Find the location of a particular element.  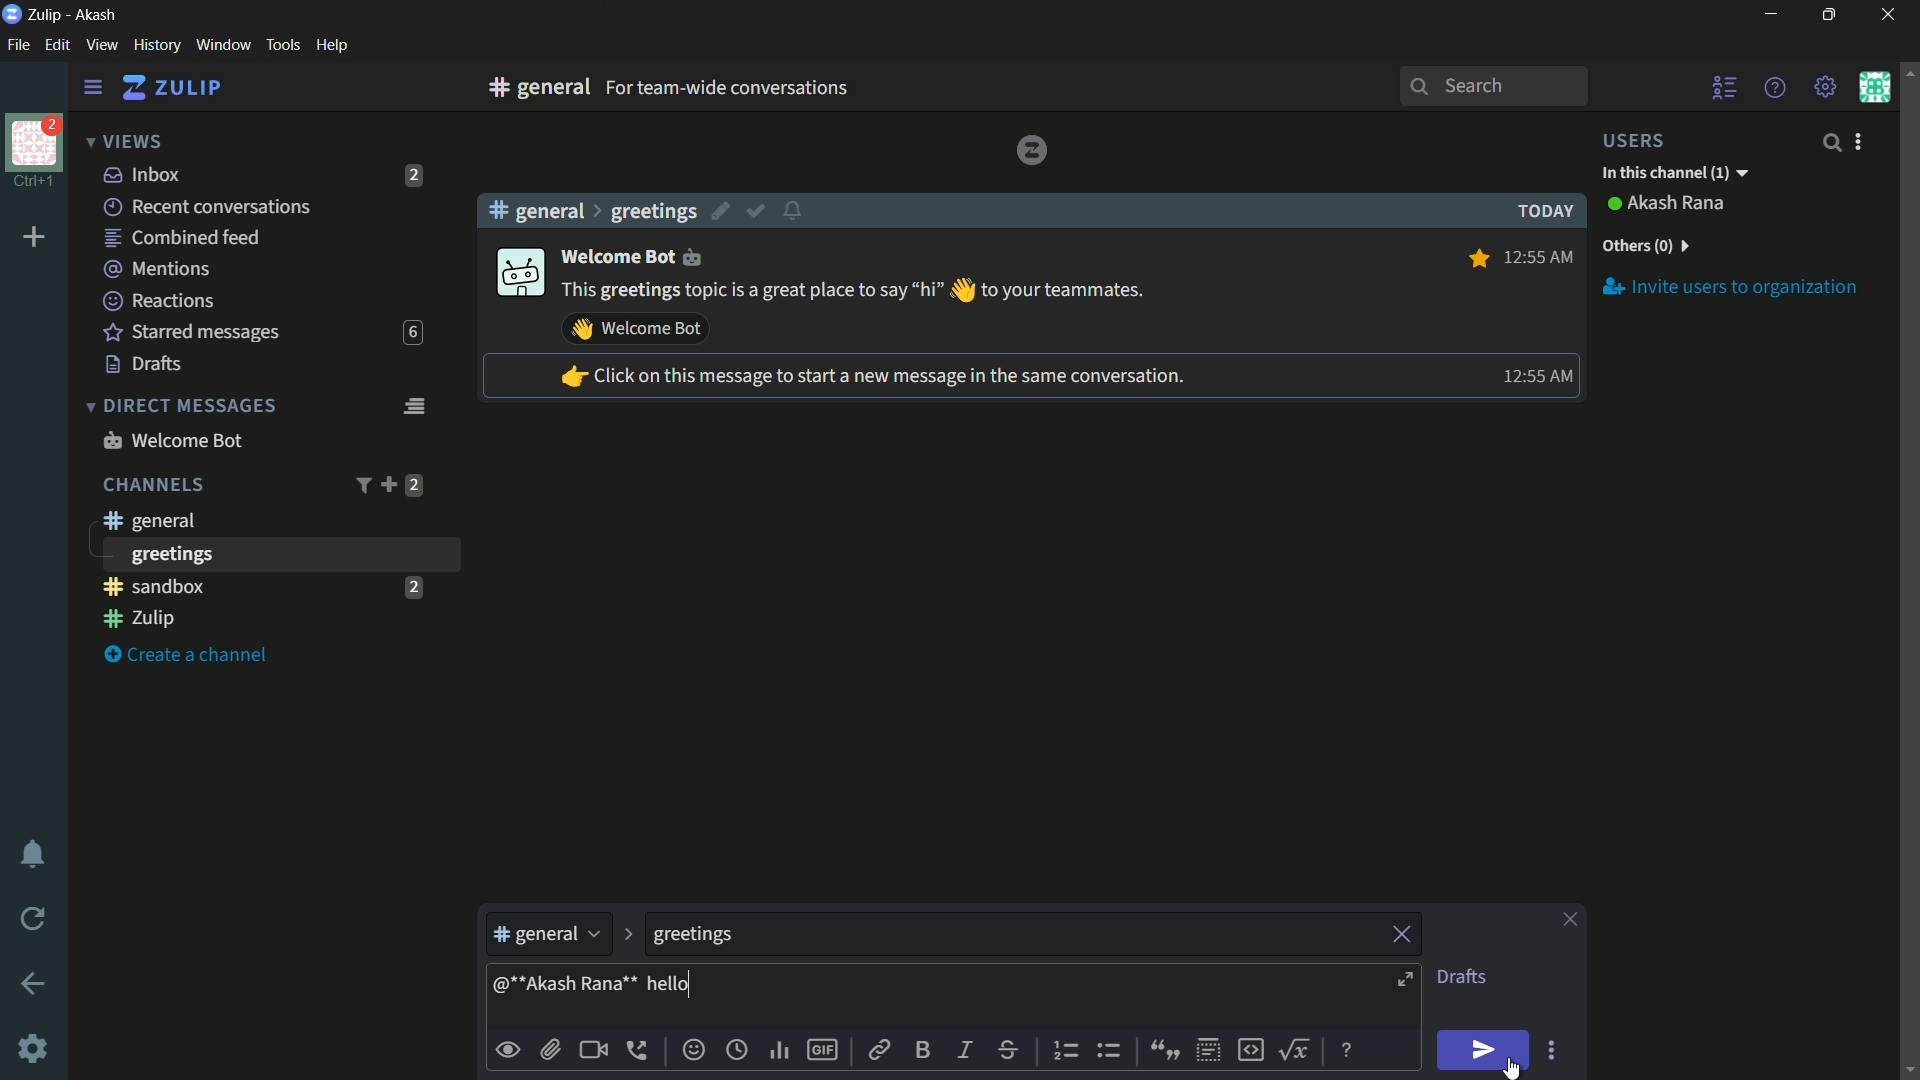

general channel is located at coordinates (147, 520).